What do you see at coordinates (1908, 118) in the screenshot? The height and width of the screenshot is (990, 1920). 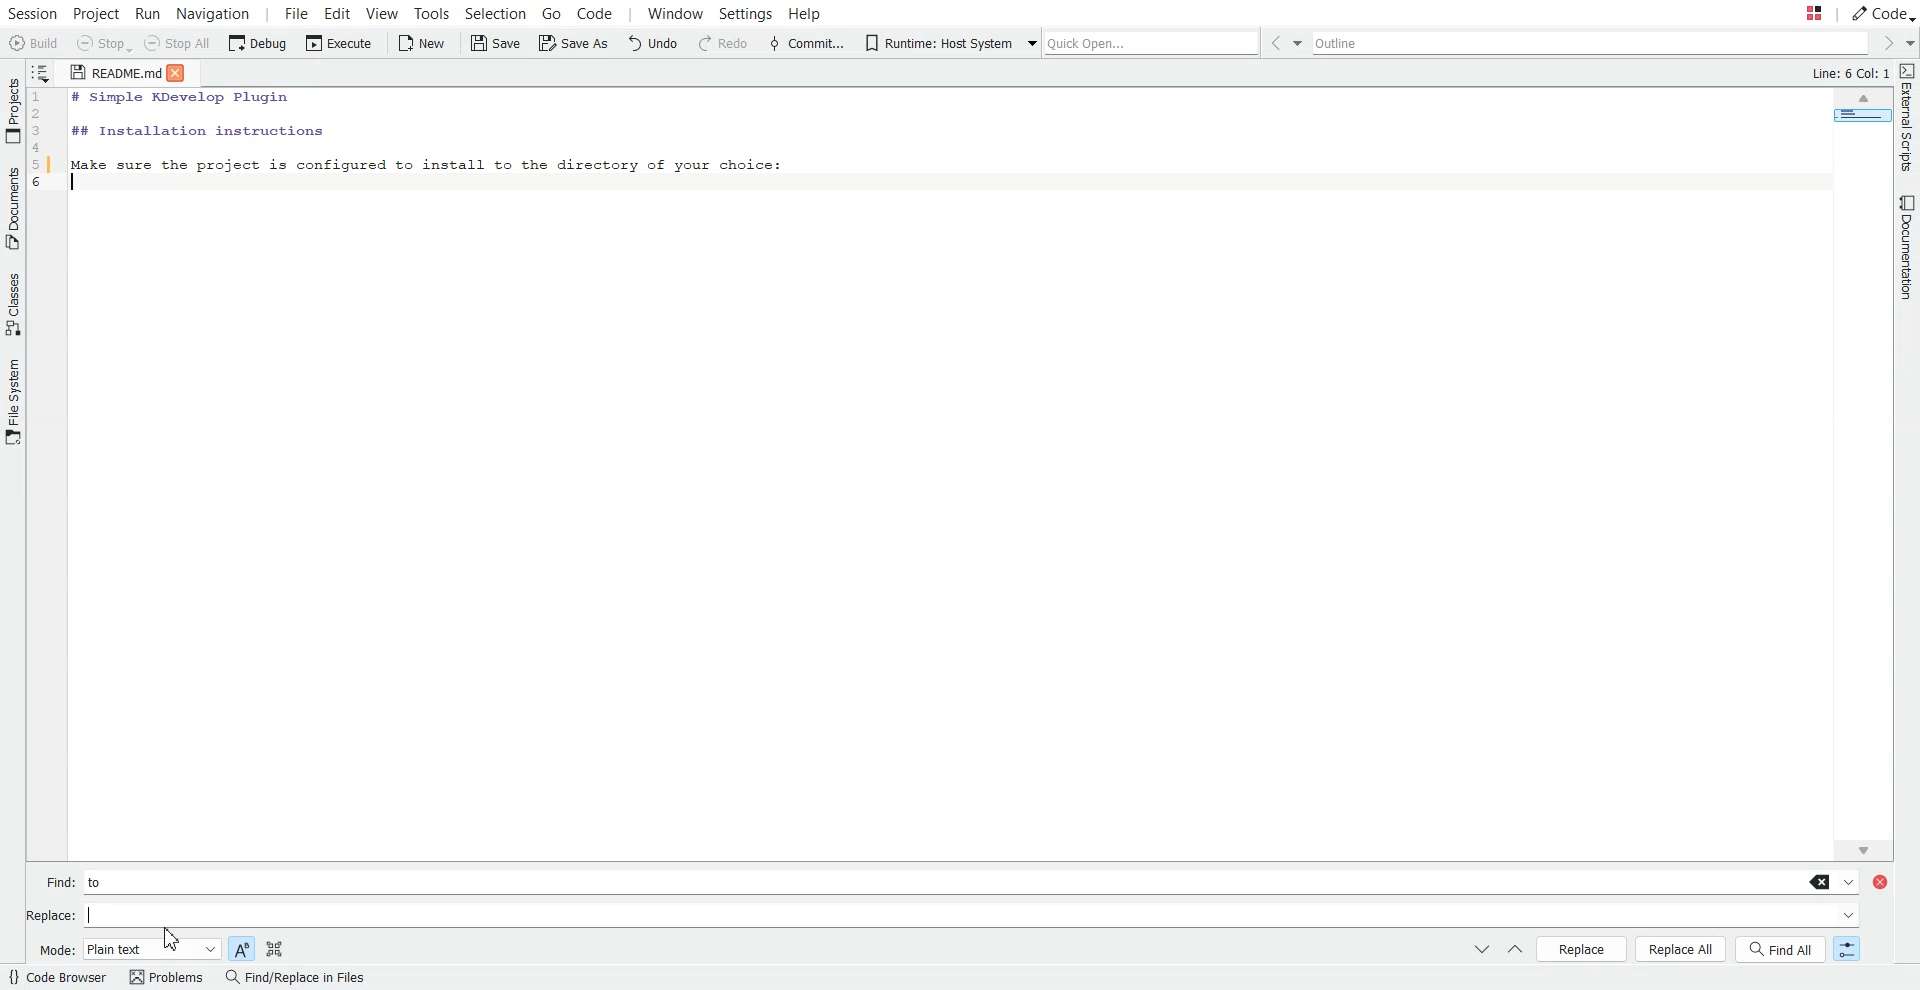 I see `External Scripts` at bounding box center [1908, 118].